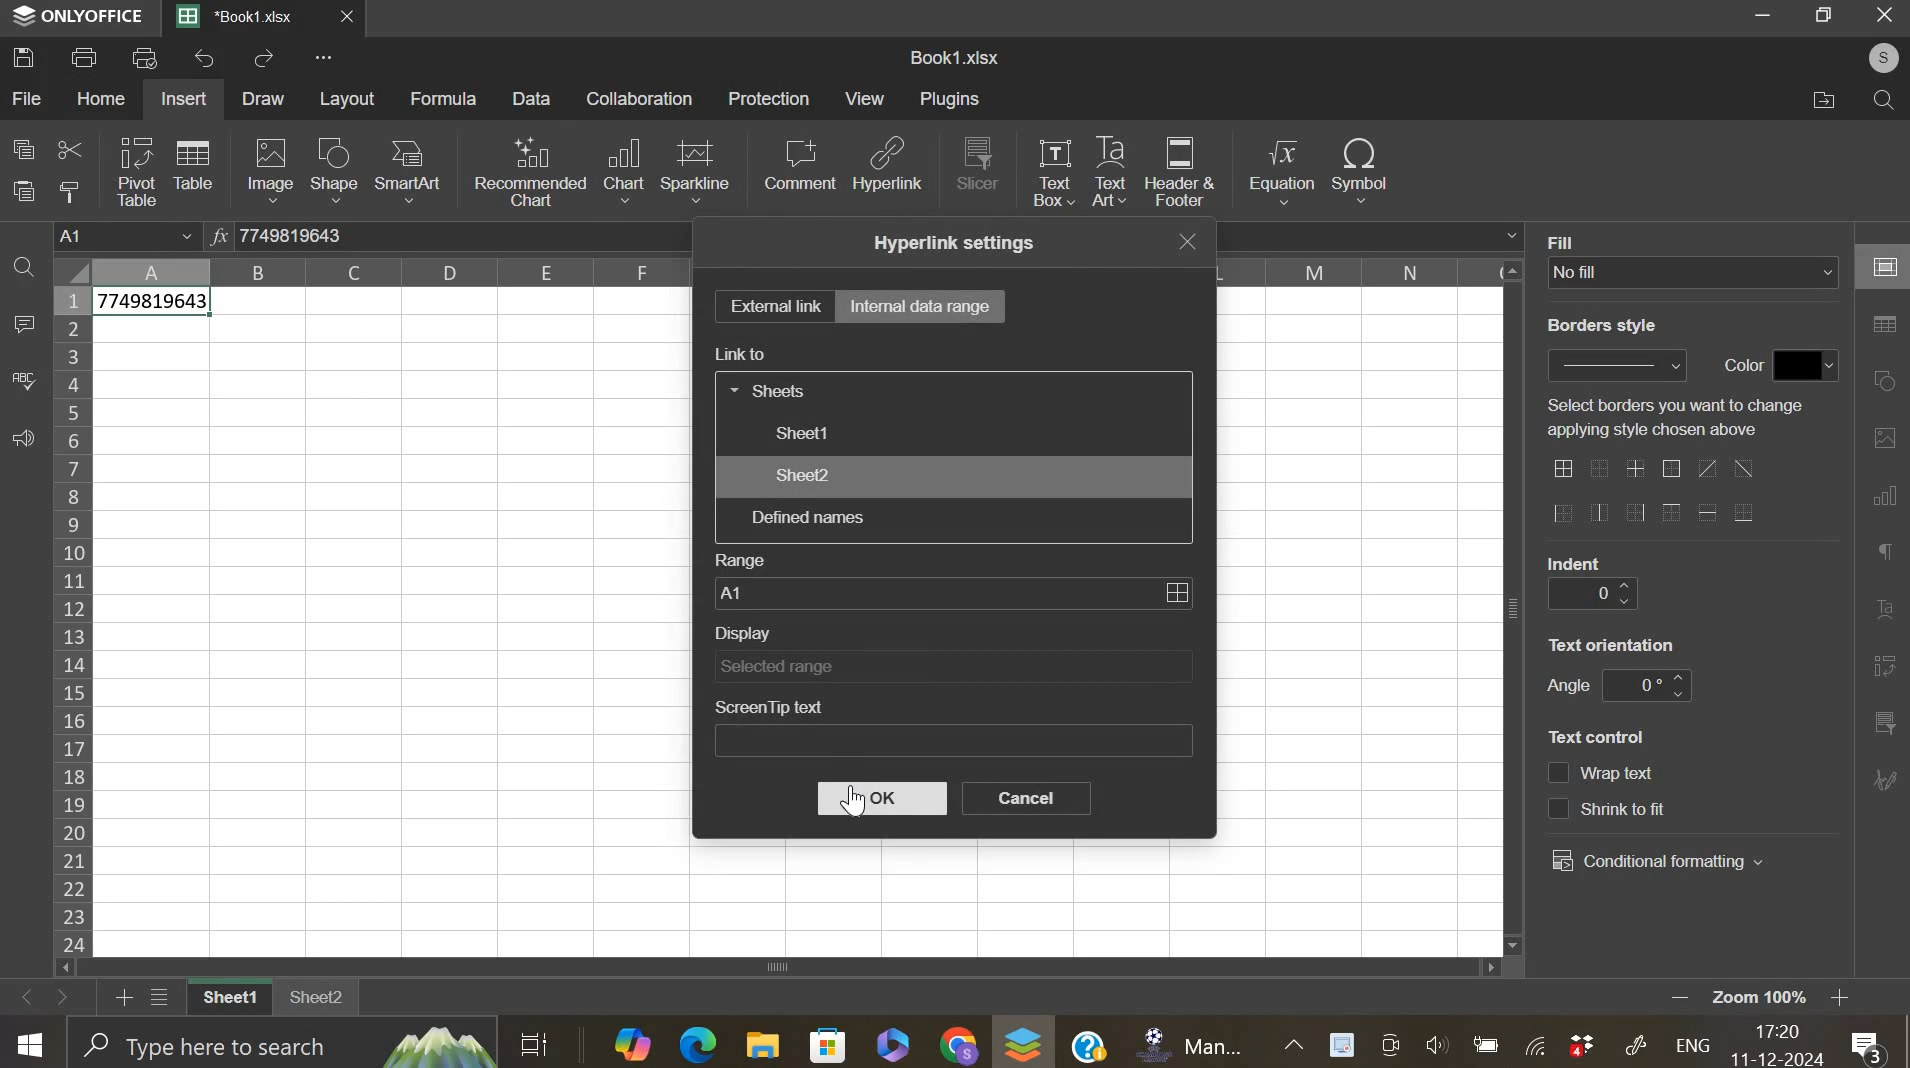  Describe the element at coordinates (1109, 172) in the screenshot. I see `text art` at that location.